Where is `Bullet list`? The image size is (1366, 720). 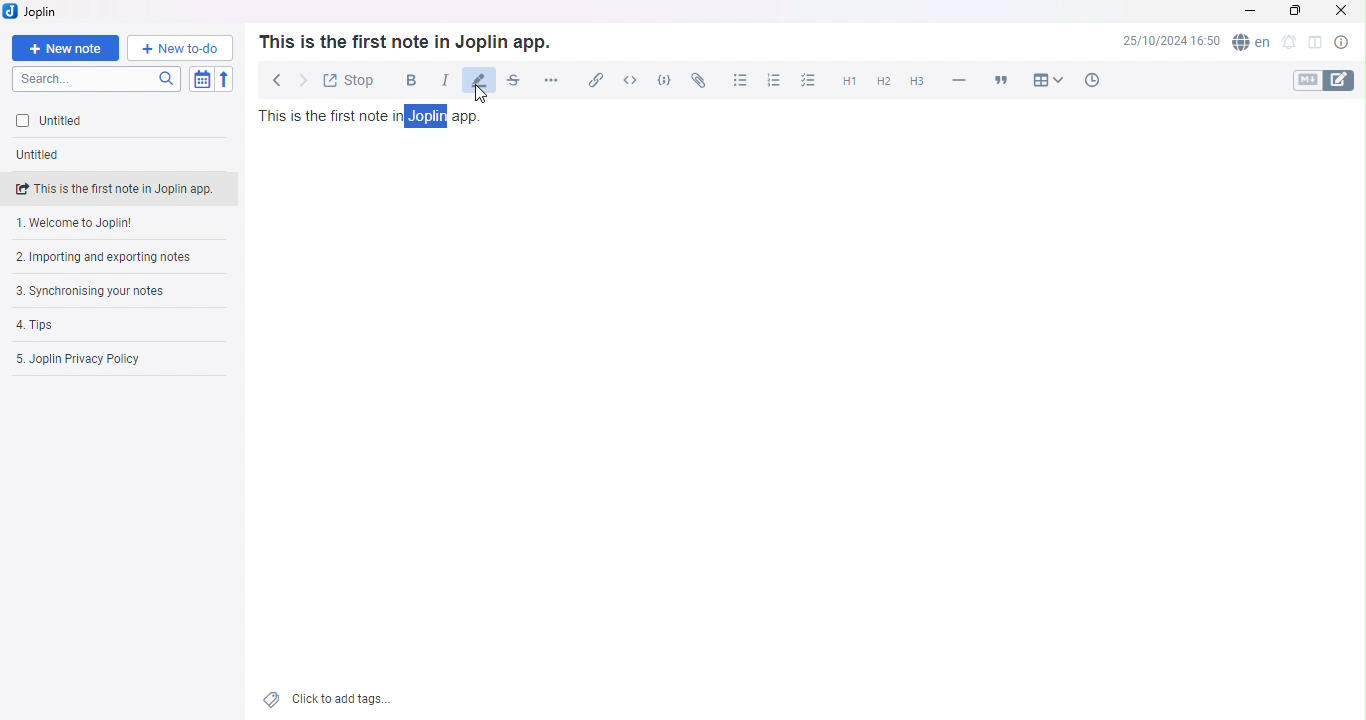 Bullet list is located at coordinates (739, 79).